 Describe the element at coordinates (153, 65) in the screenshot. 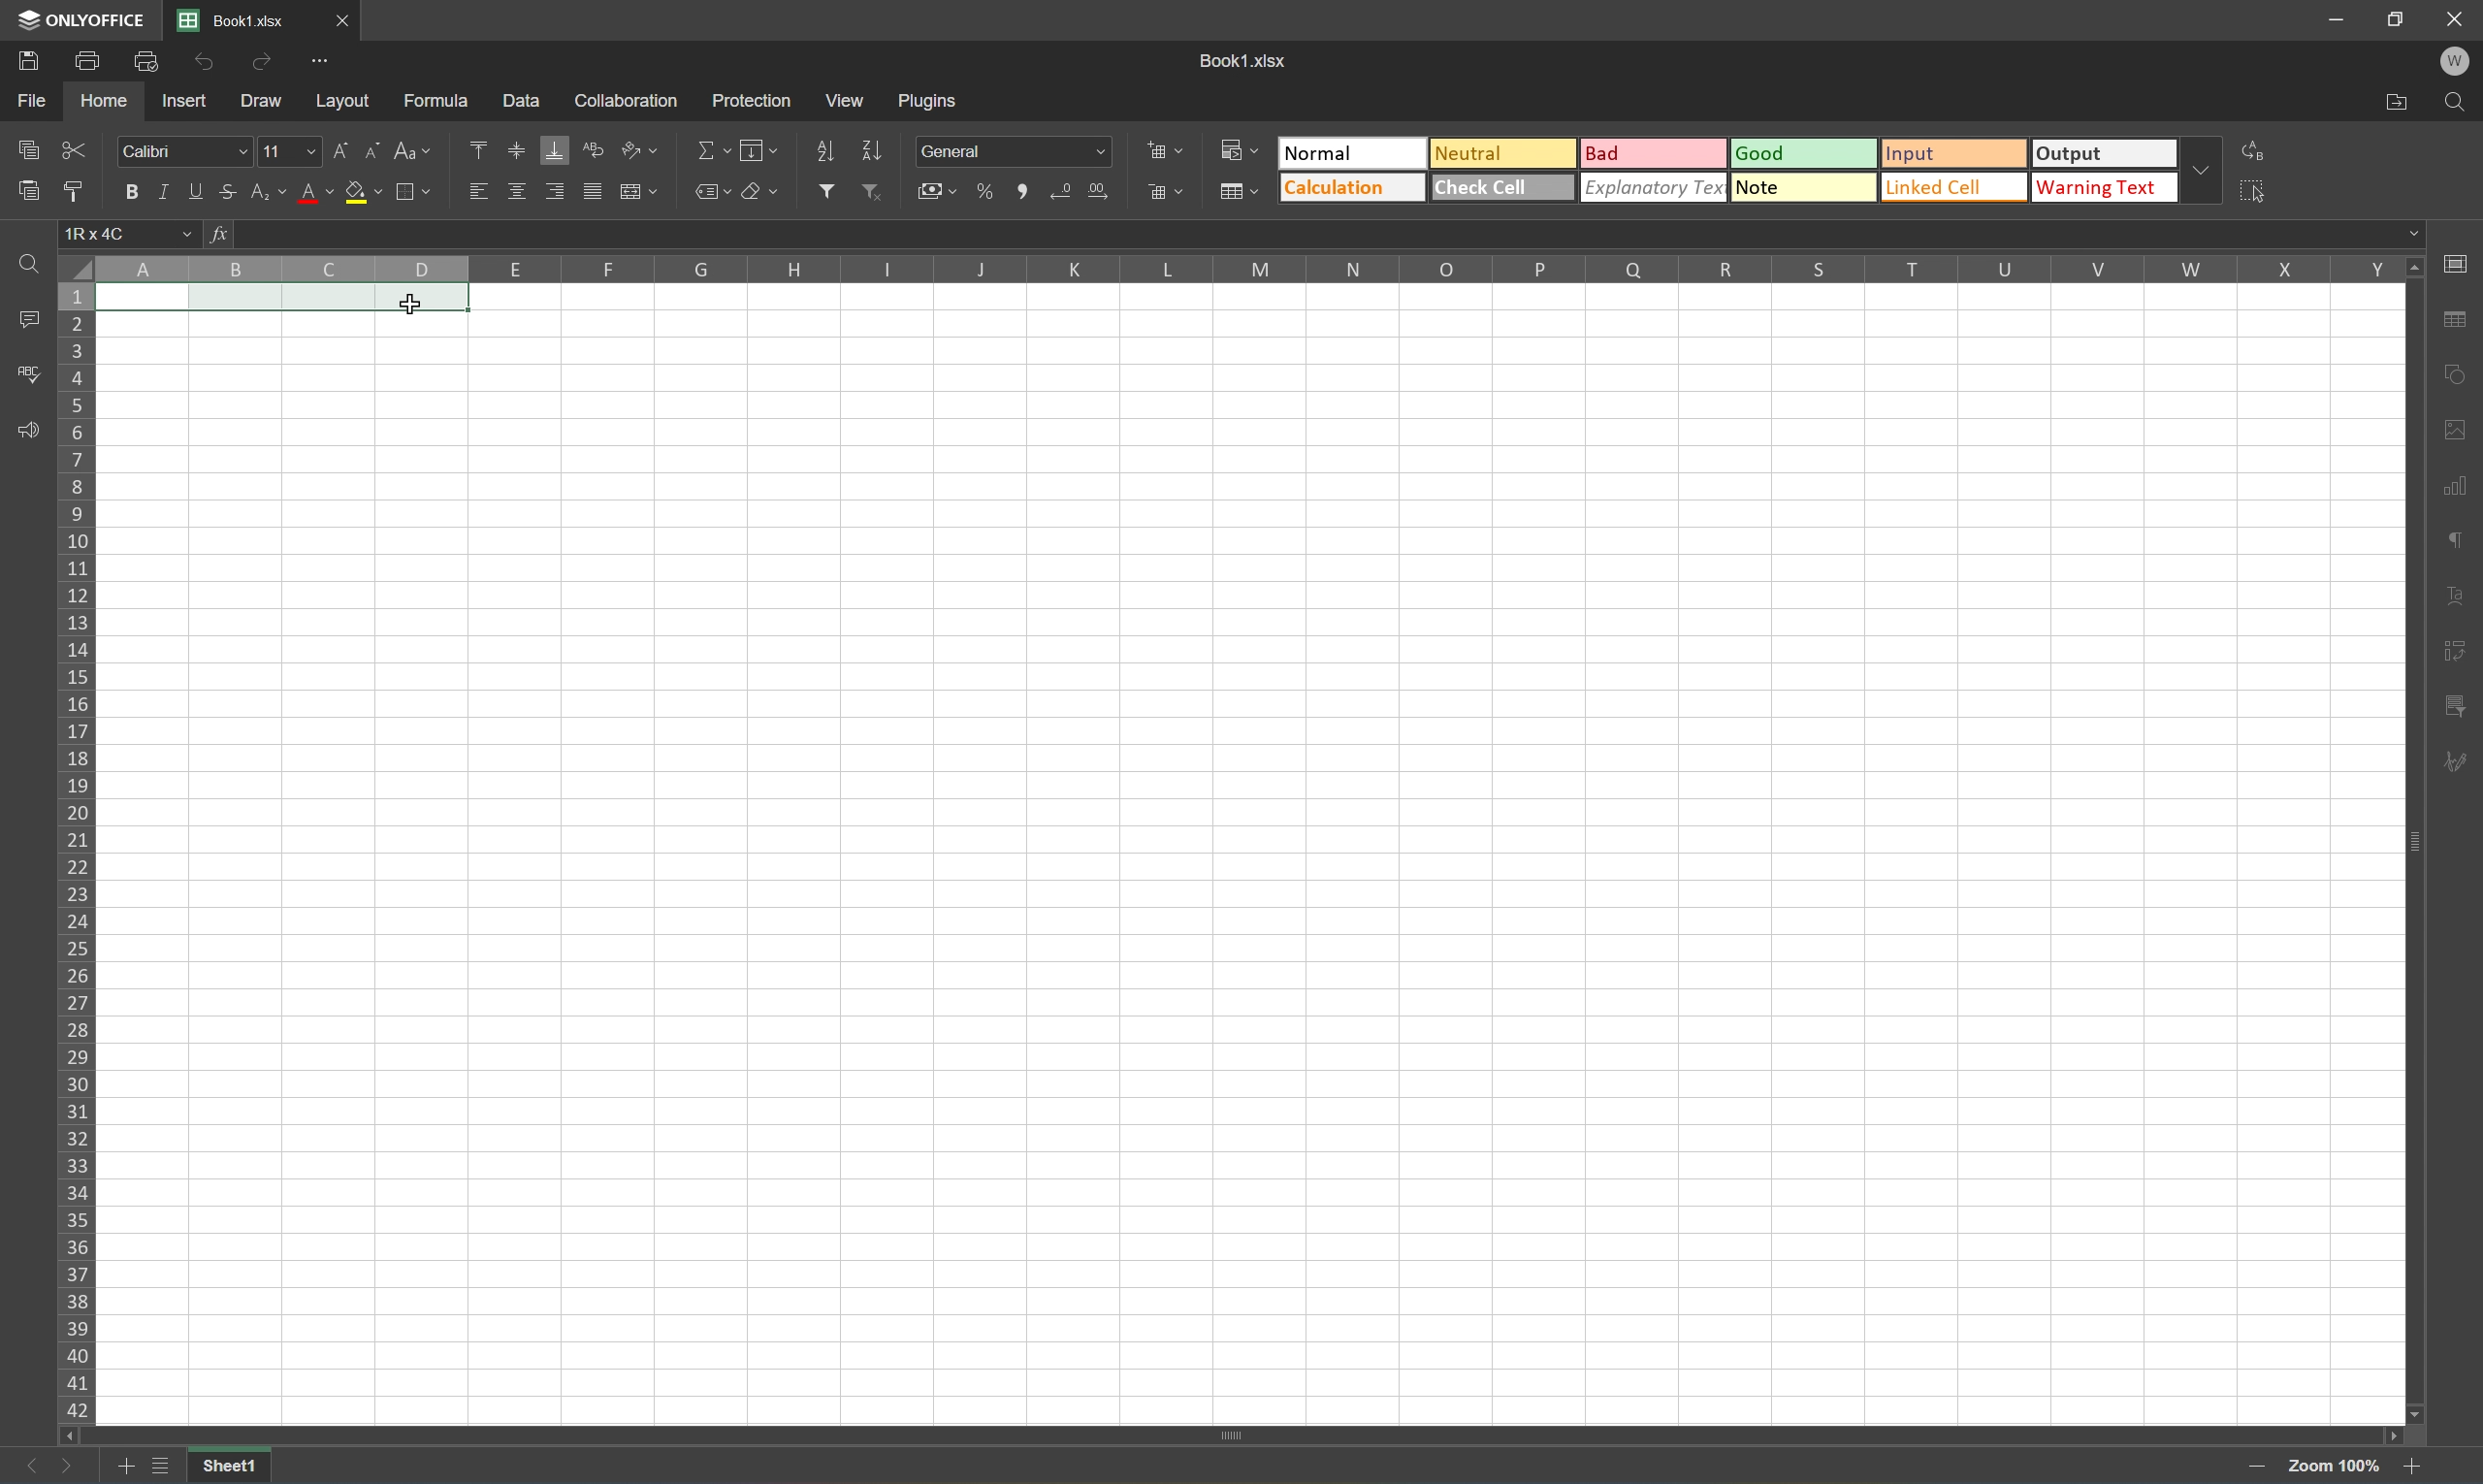

I see `Quick print` at that location.